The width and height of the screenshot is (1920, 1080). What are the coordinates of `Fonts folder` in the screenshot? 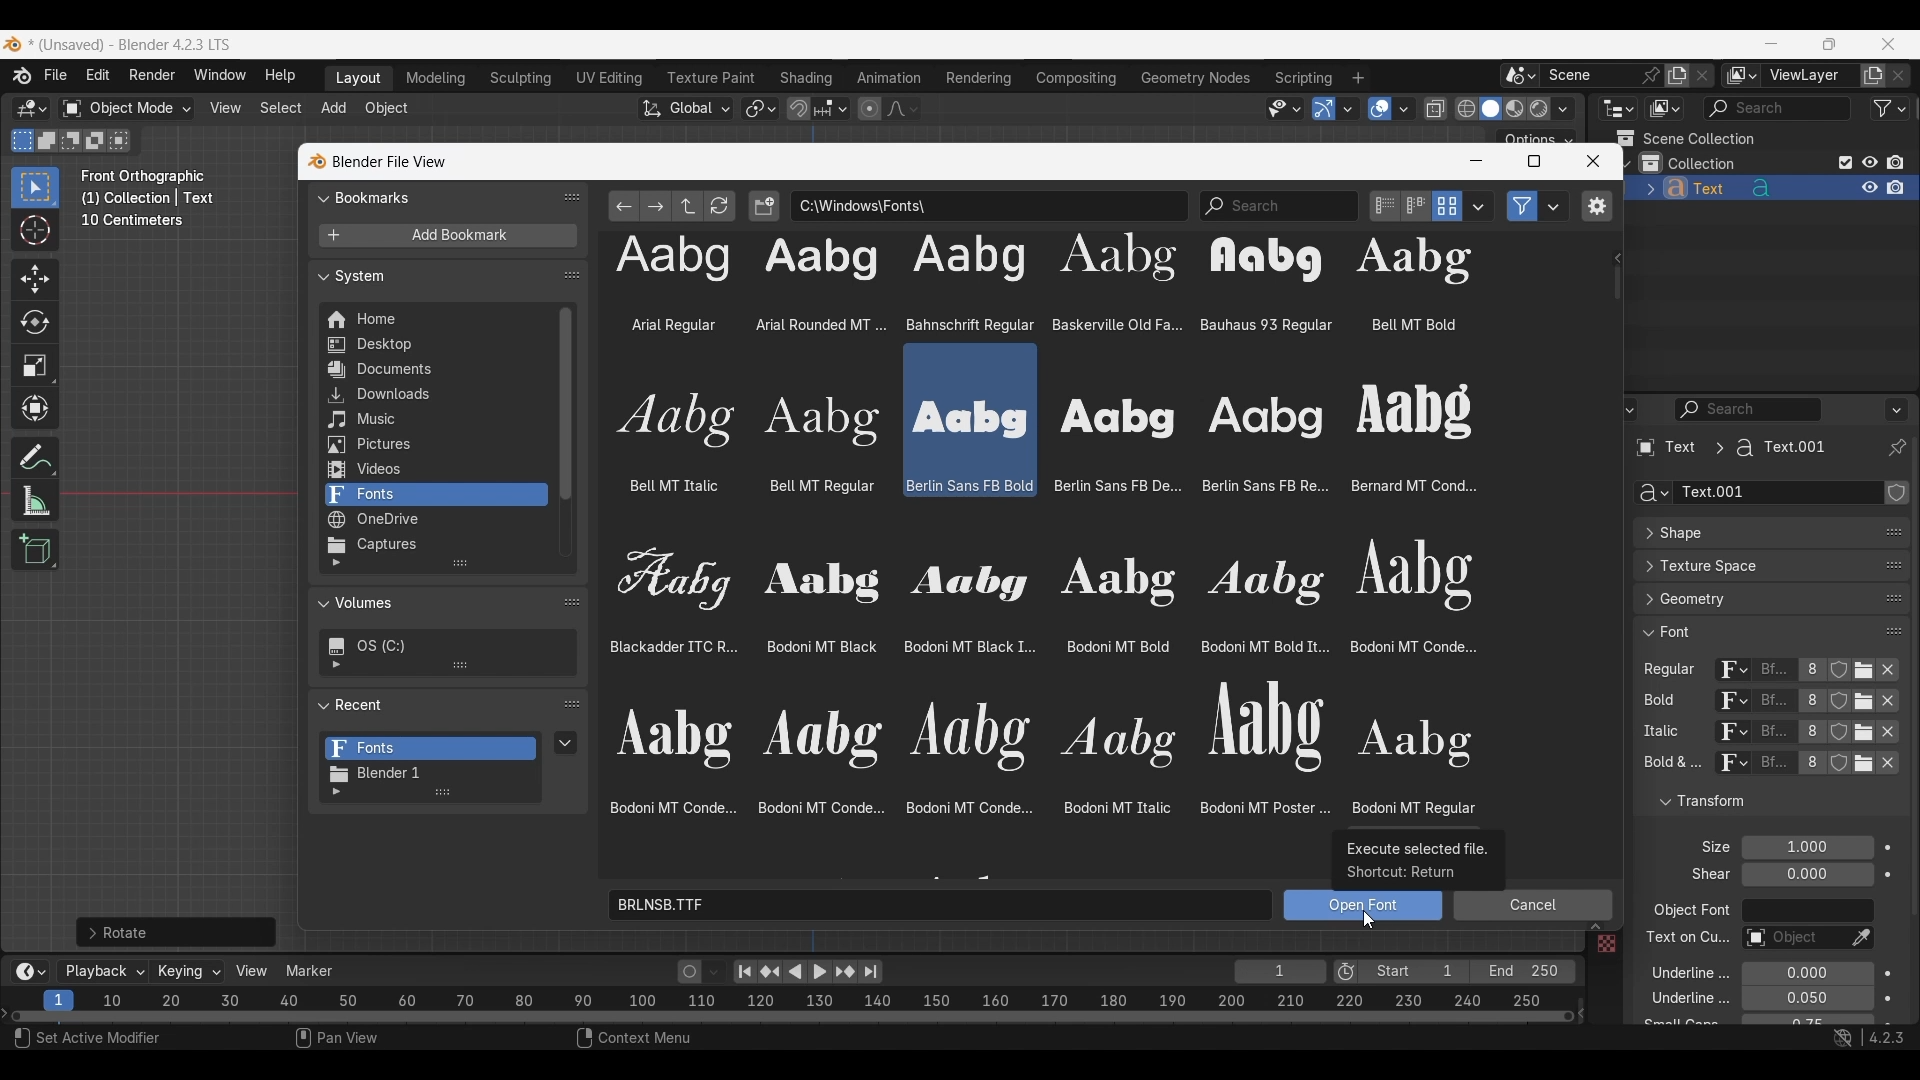 It's located at (431, 749).